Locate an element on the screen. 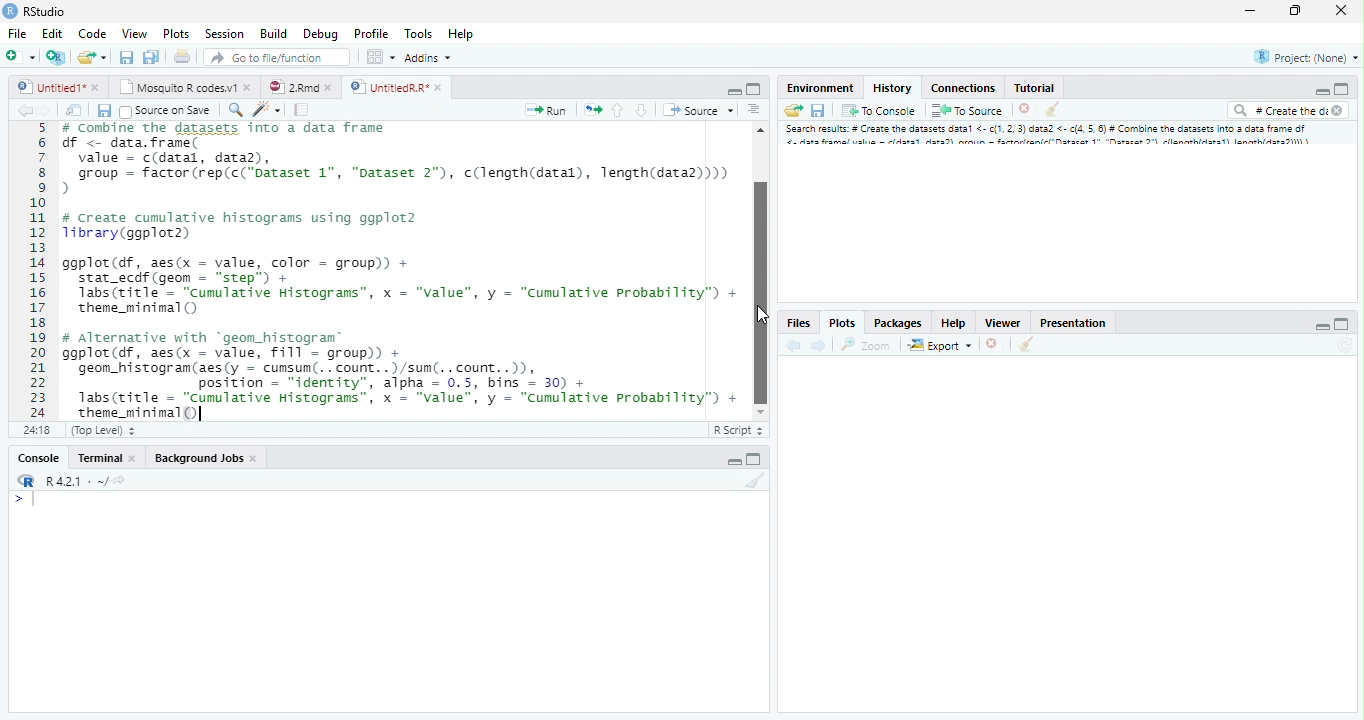 The image size is (1364, 720). Minimize is located at coordinates (733, 91).